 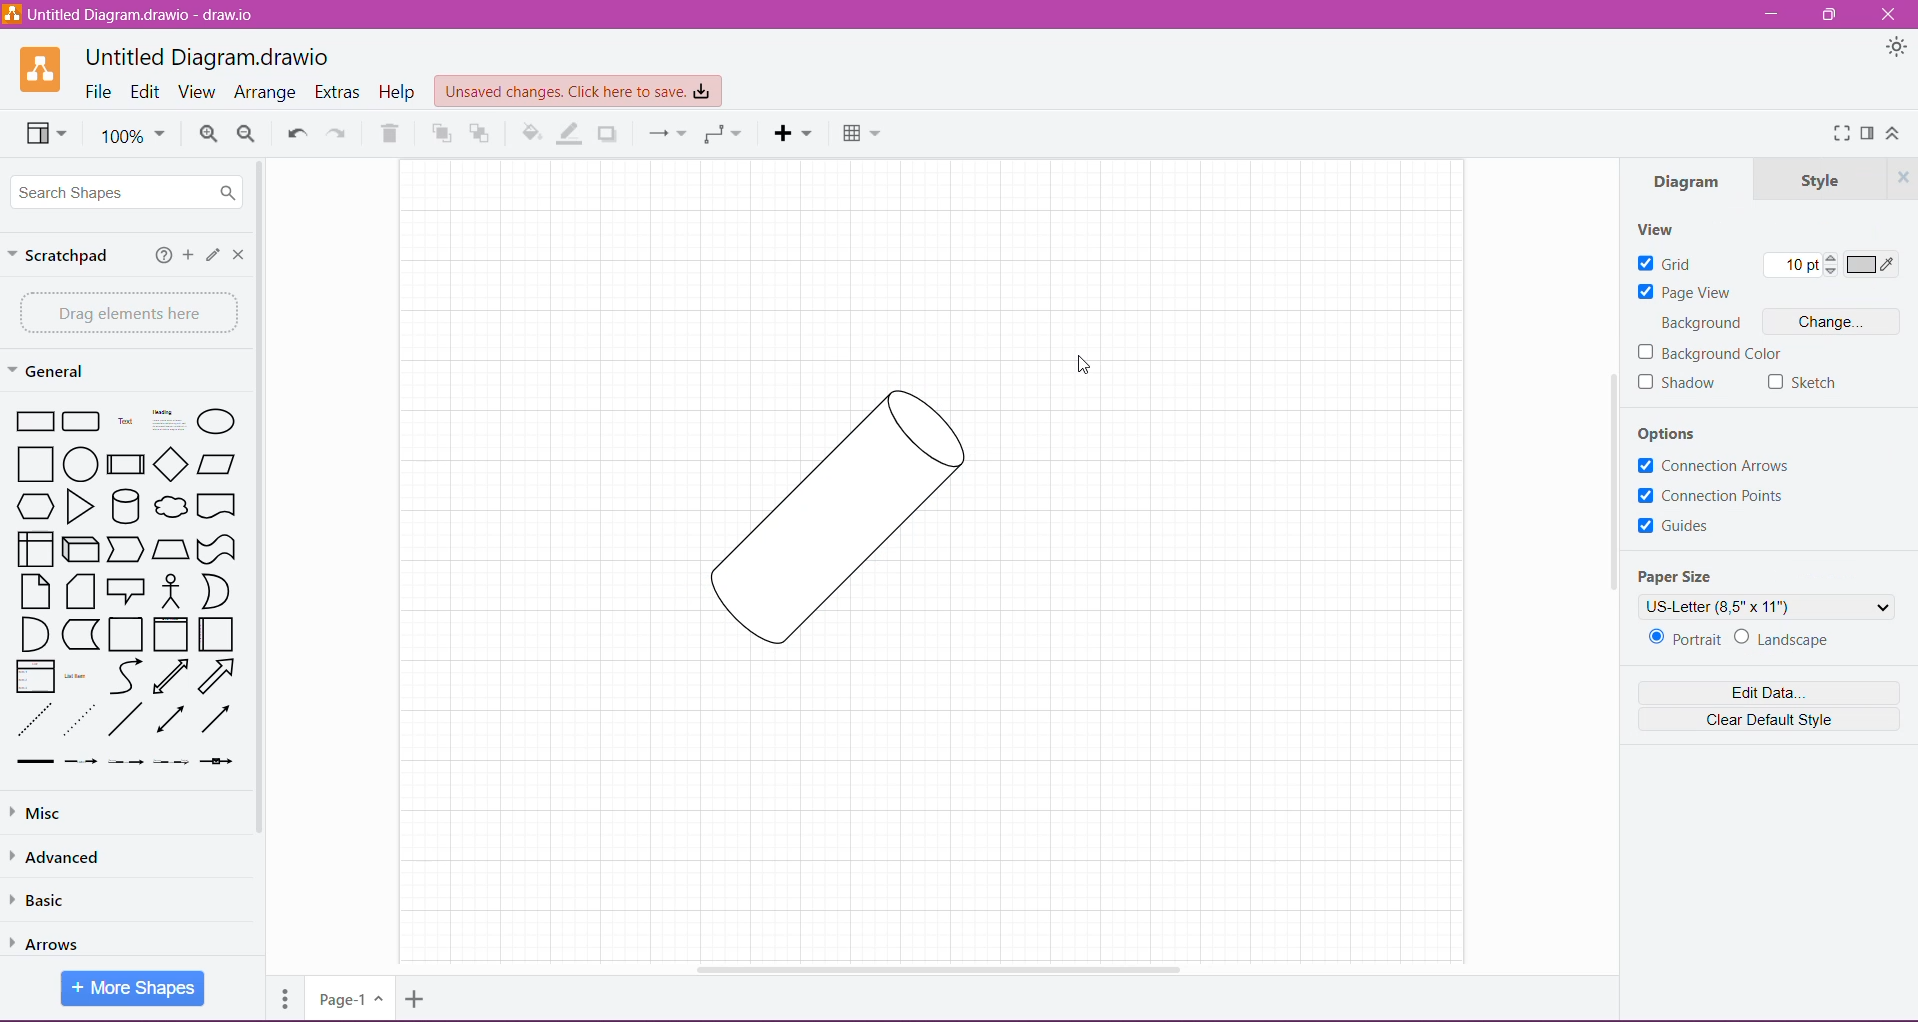 I want to click on Drag elements here, so click(x=124, y=312).